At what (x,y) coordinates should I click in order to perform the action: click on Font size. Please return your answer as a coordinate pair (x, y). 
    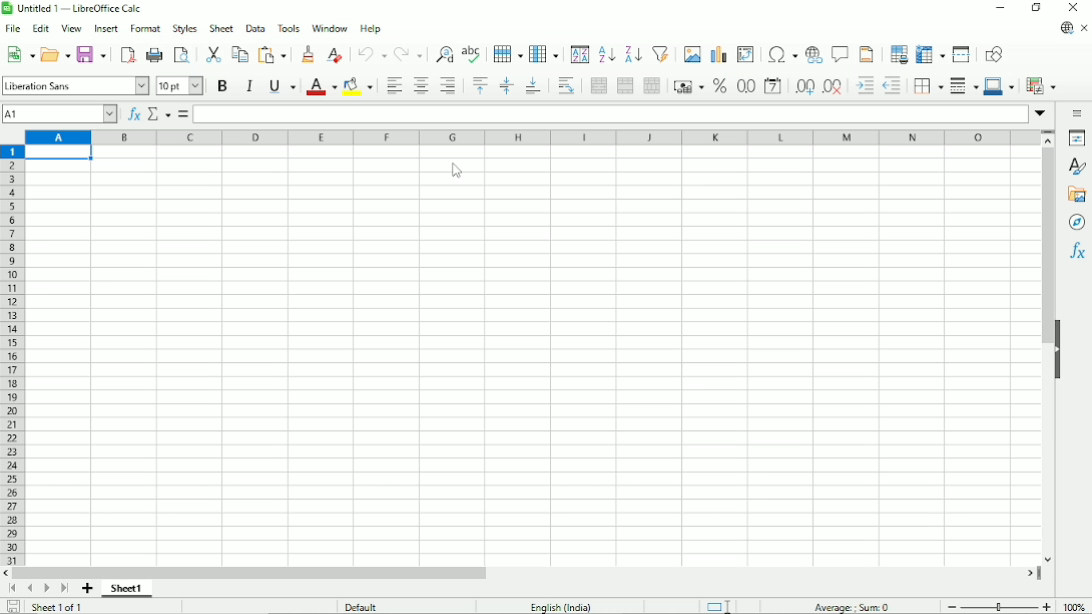
    Looking at the image, I should click on (179, 86).